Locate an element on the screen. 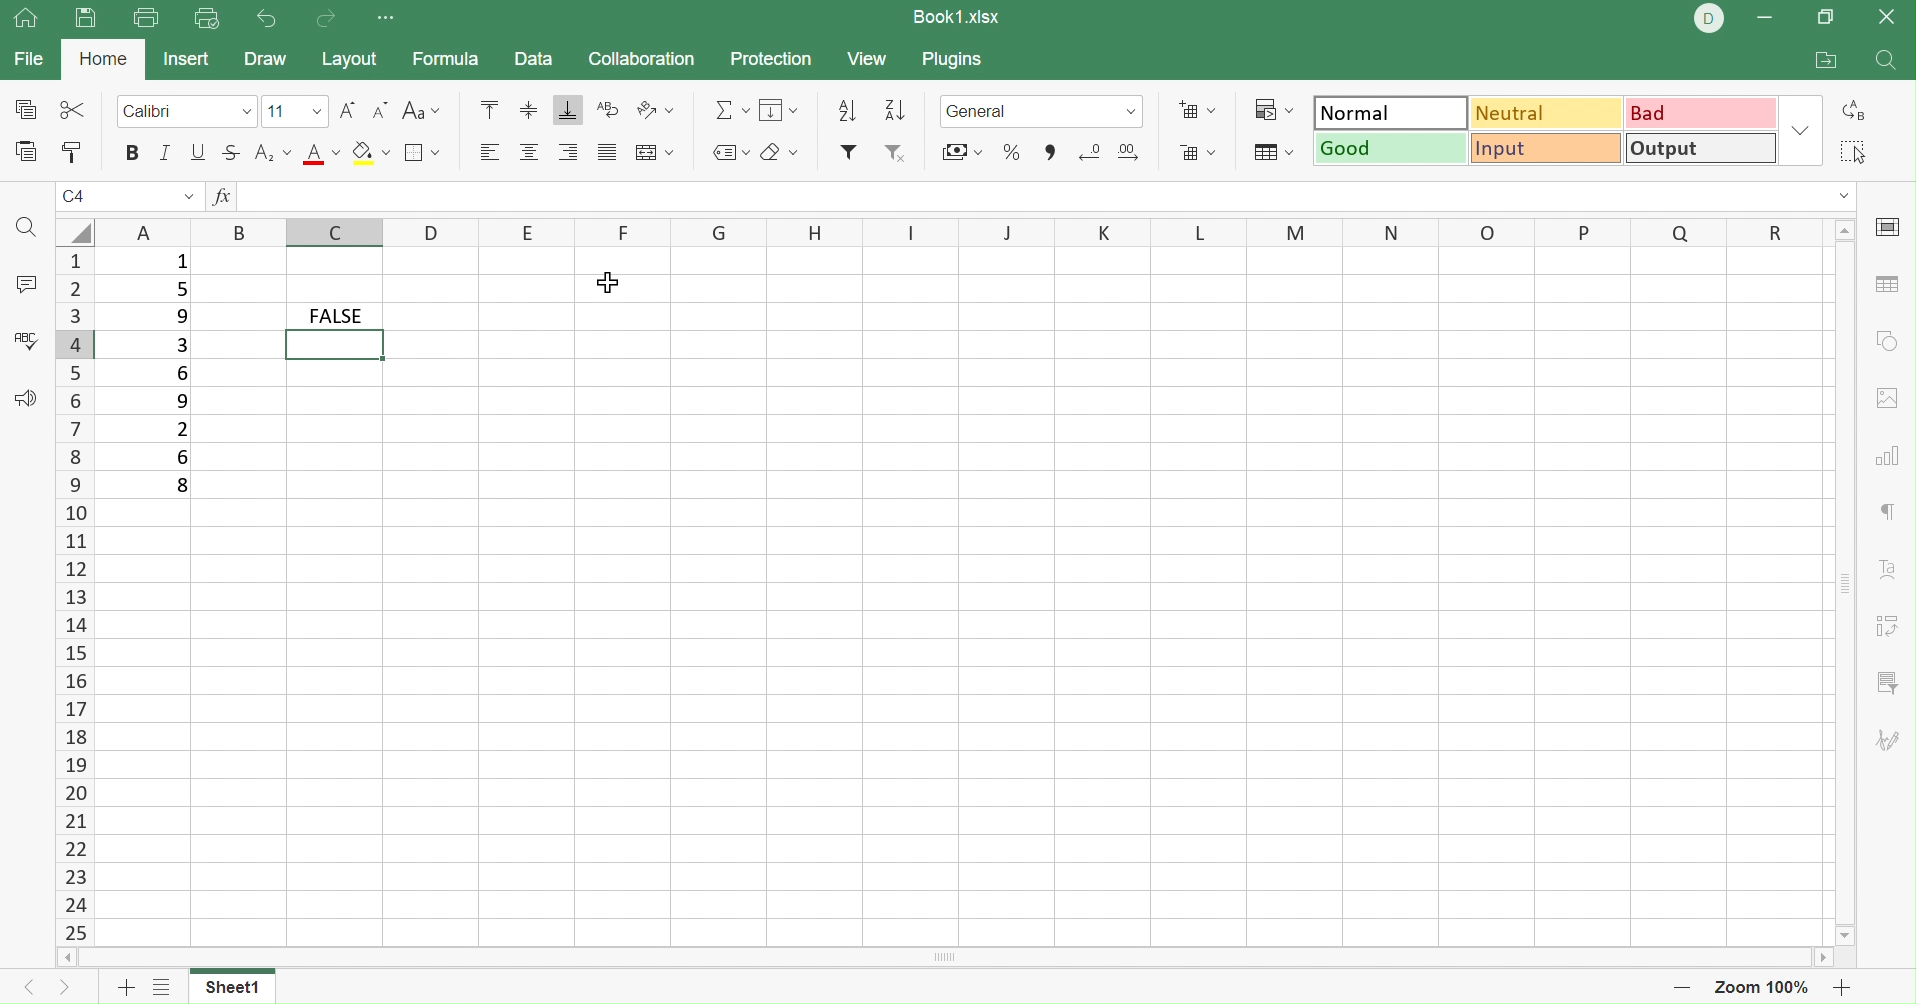 The height and width of the screenshot is (1004, 1916). Align right is located at coordinates (569, 153).